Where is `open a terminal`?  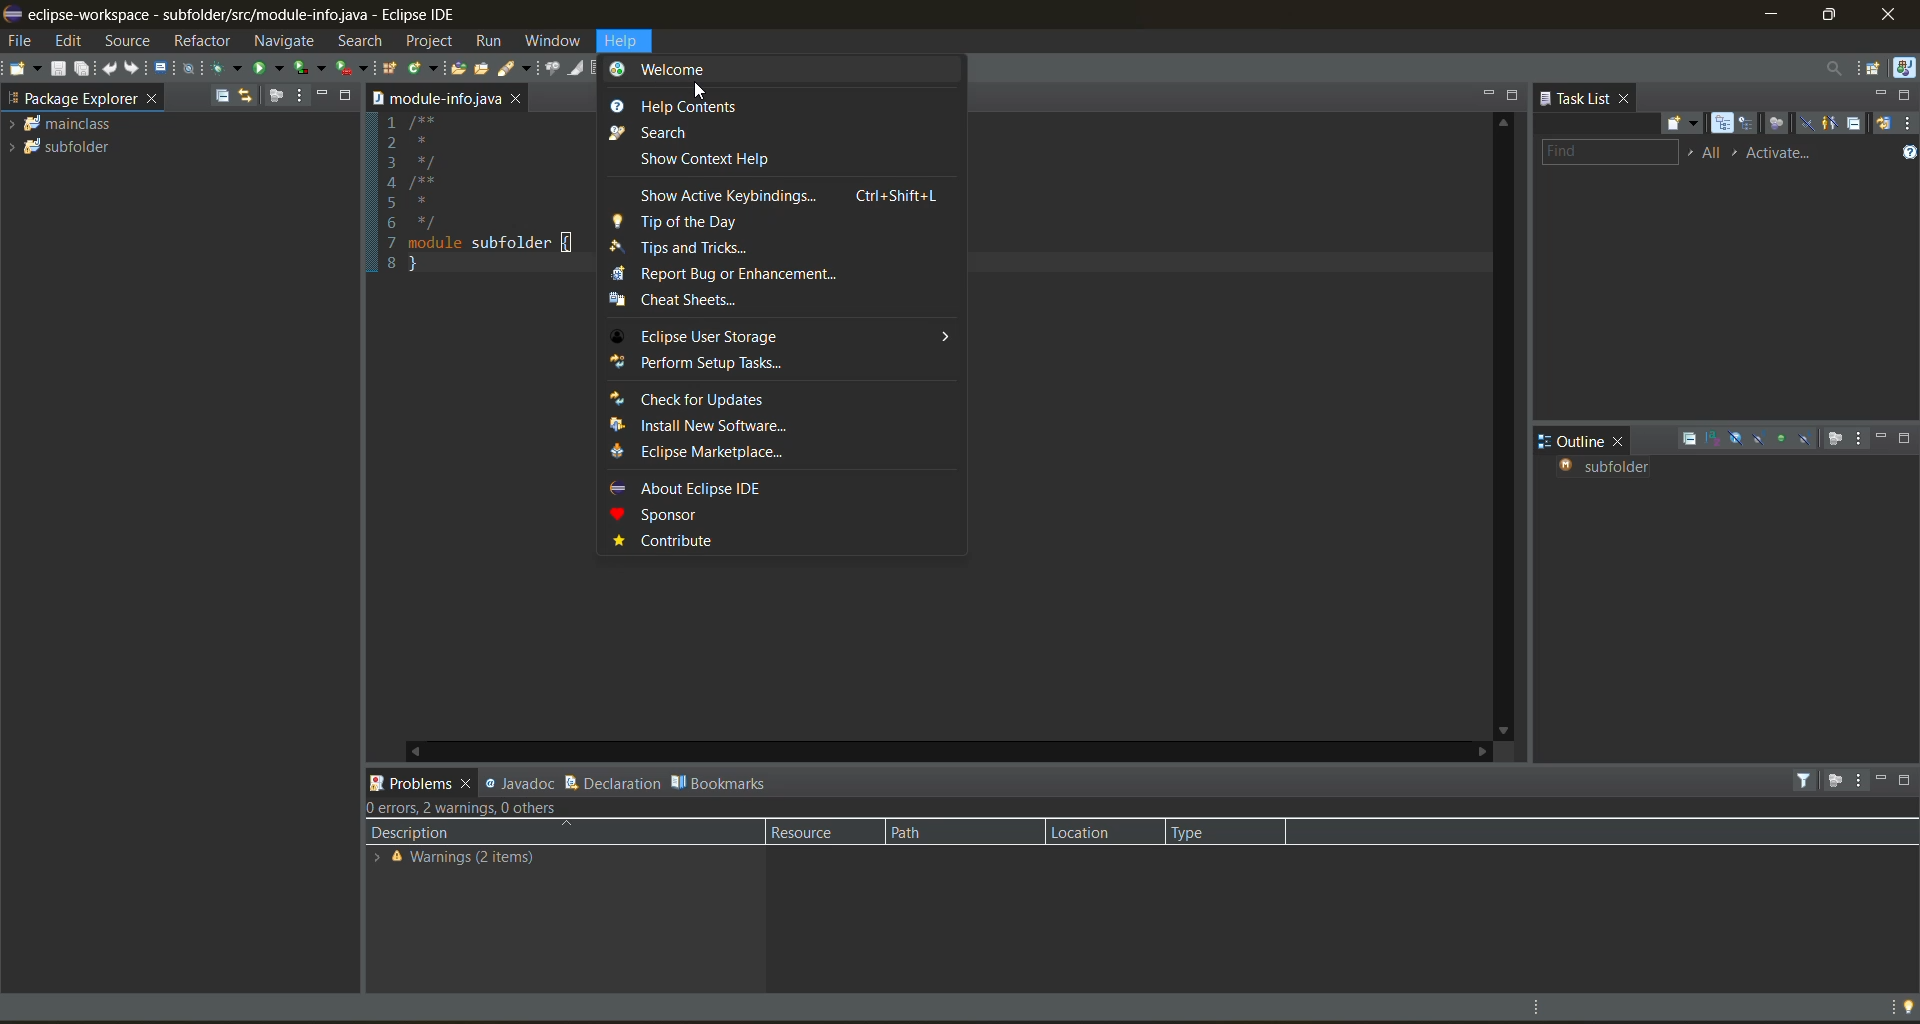 open a terminal is located at coordinates (162, 66).